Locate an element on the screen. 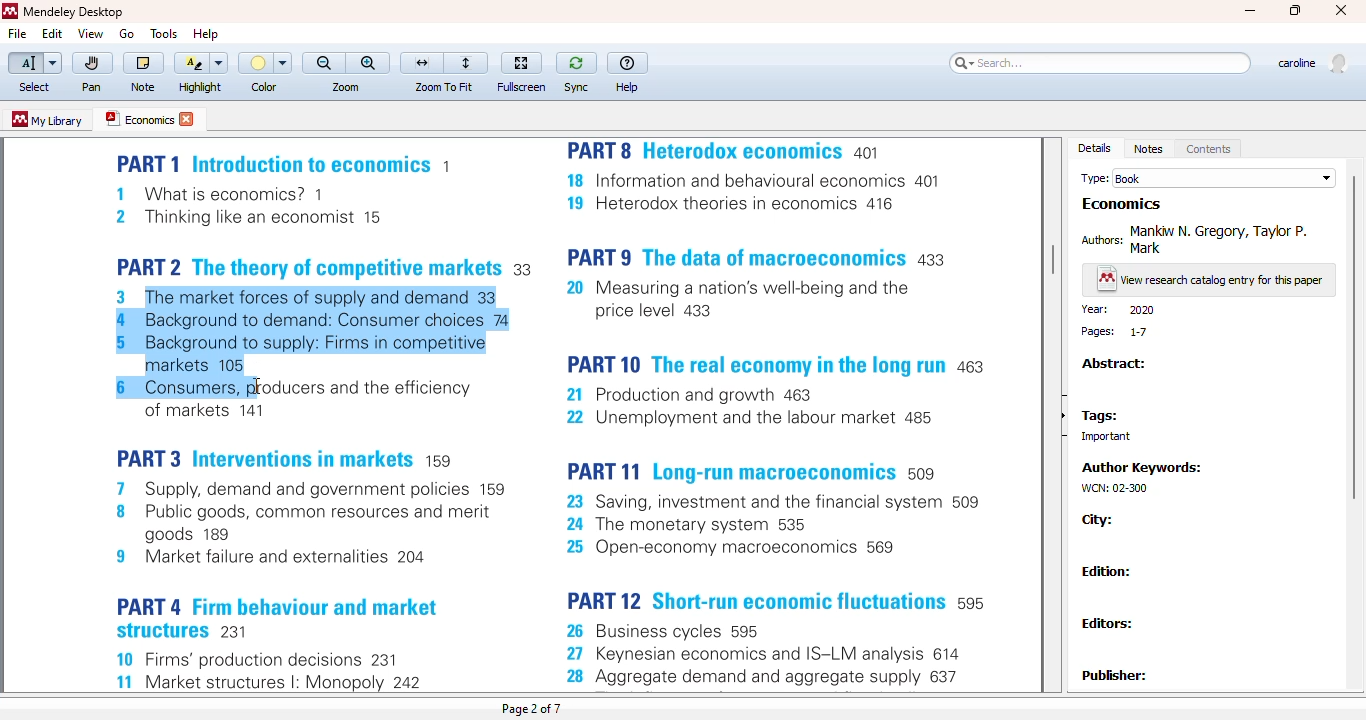 Image resolution: width=1366 pixels, height=720 pixels. year: 2020 is located at coordinates (1118, 310).